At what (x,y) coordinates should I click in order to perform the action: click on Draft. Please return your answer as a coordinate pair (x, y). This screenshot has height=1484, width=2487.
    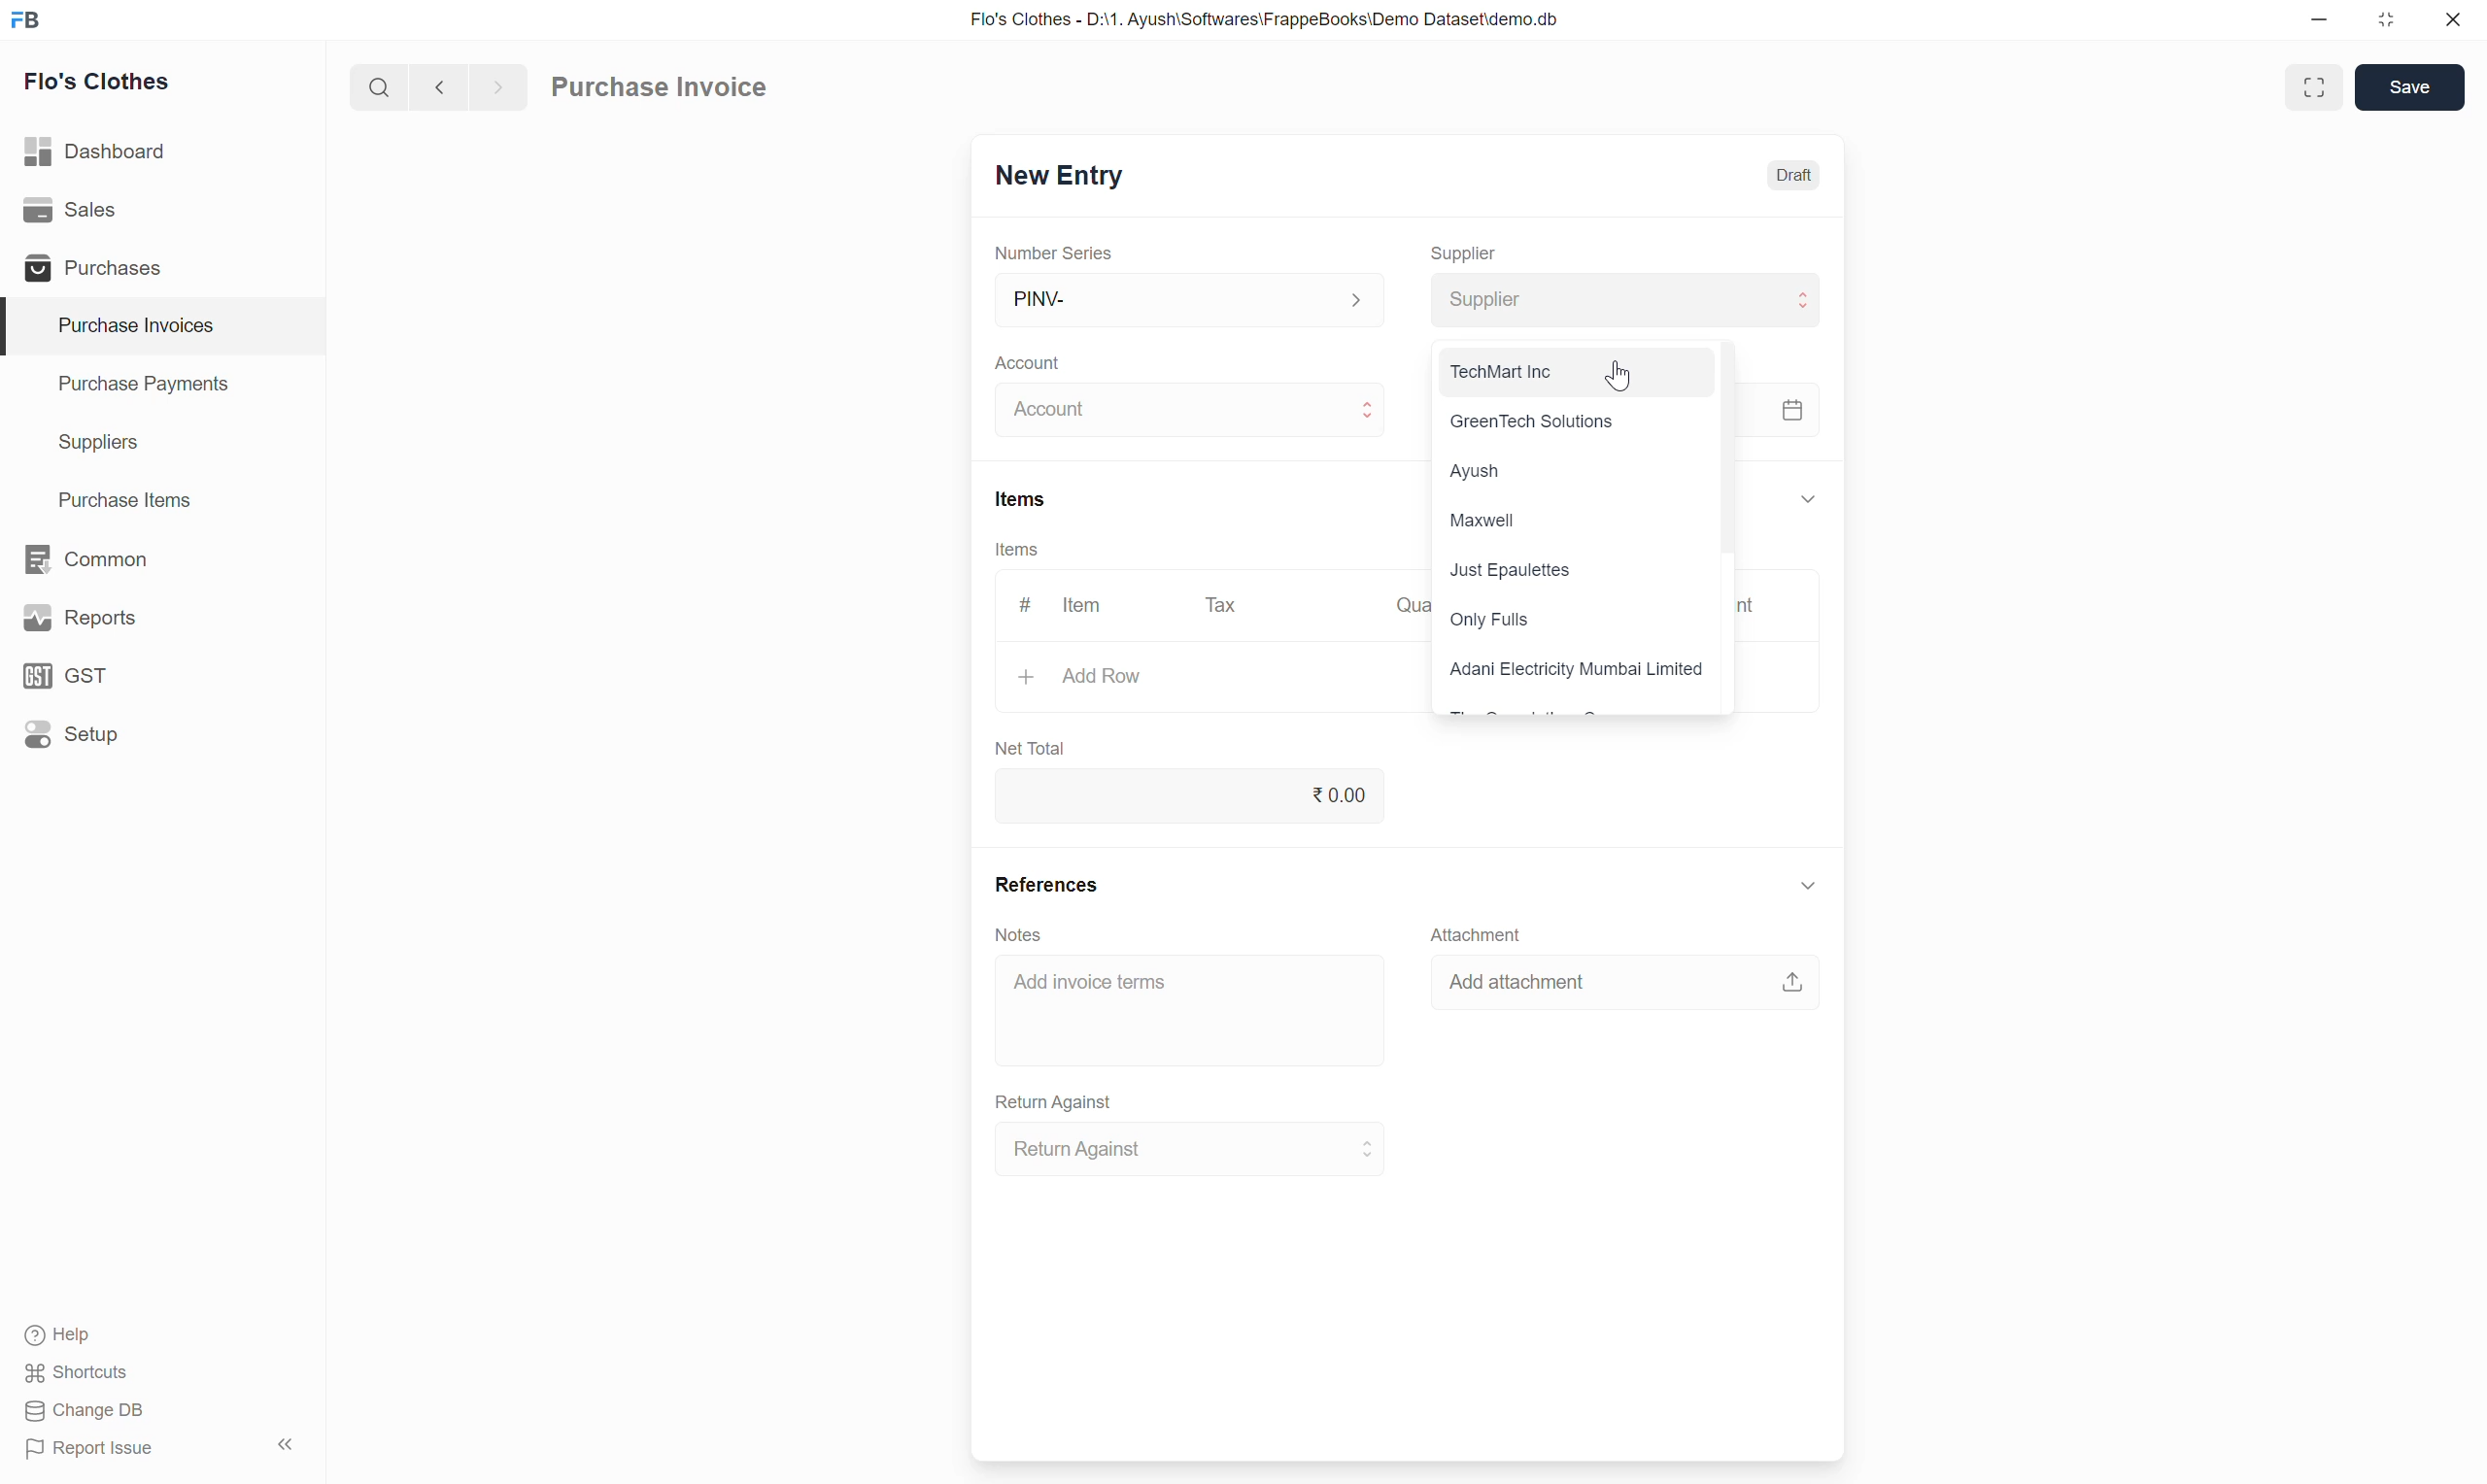
    Looking at the image, I should click on (1795, 176).